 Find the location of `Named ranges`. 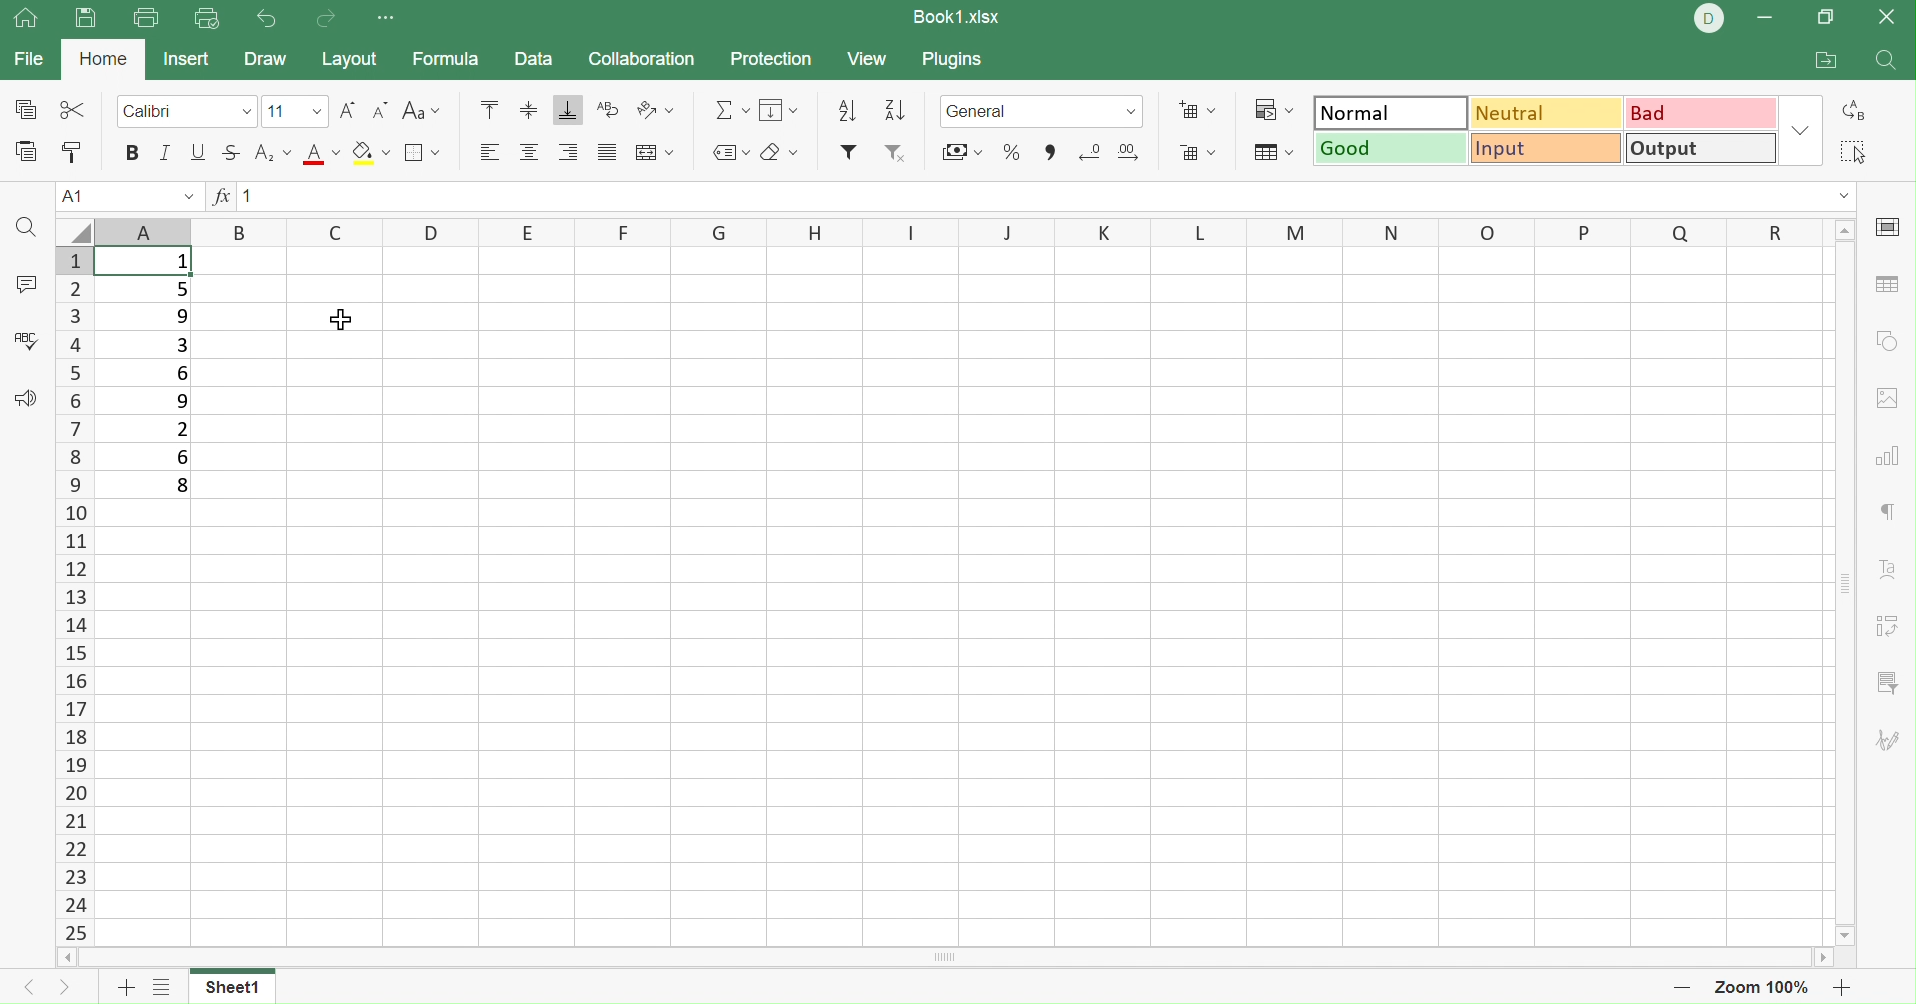

Named ranges is located at coordinates (728, 152).